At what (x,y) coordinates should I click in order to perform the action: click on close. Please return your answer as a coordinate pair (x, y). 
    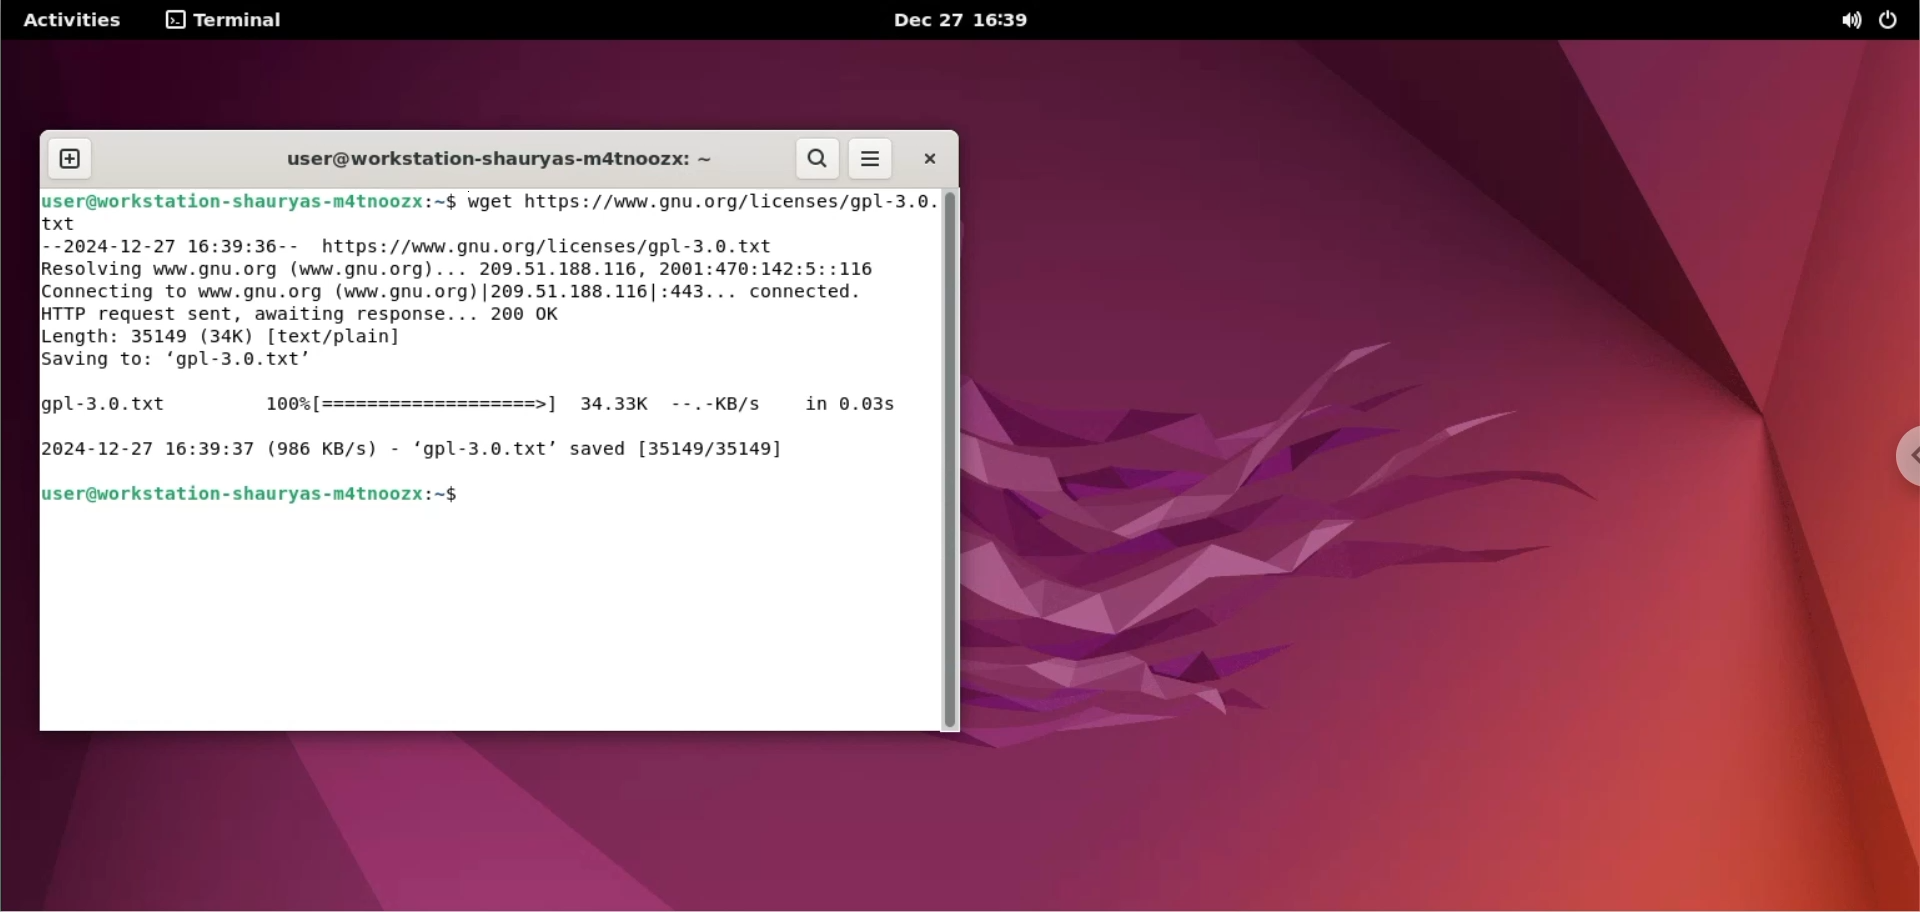
    Looking at the image, I should click on (927, 156).